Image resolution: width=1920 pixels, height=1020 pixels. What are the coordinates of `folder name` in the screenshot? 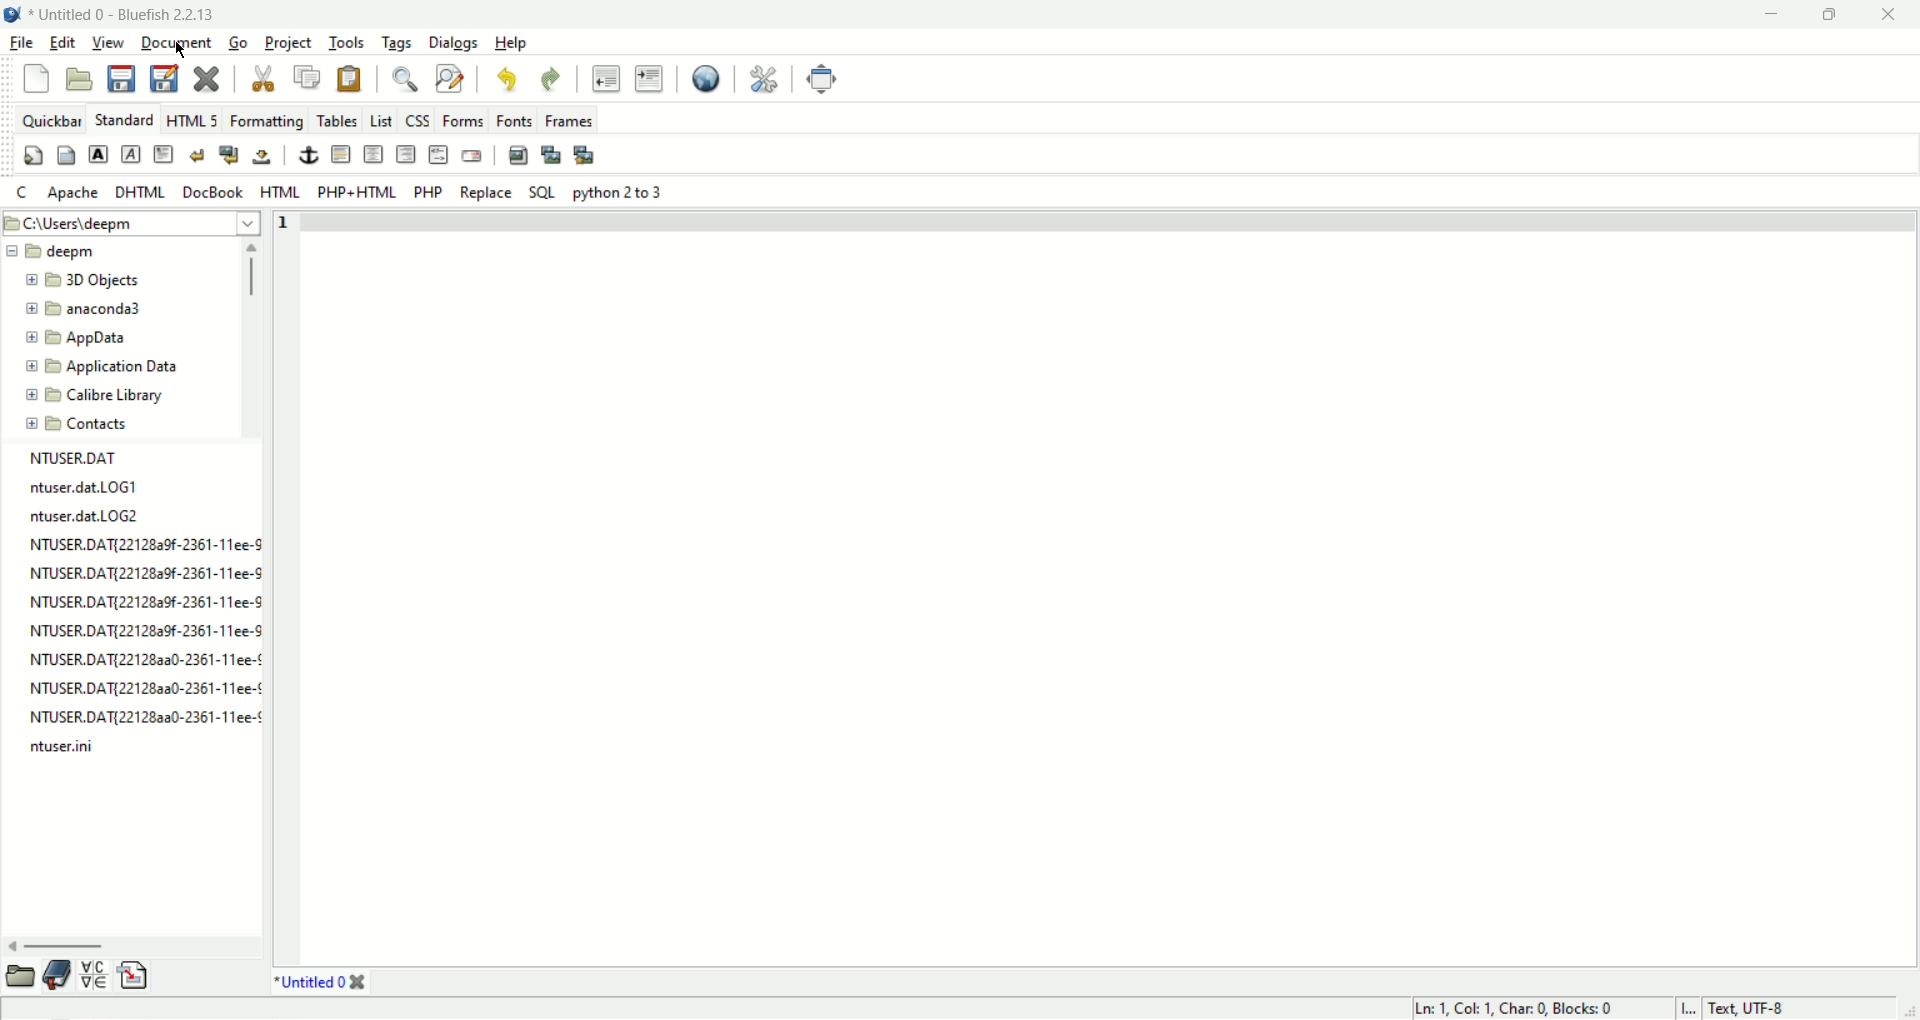 It's located at (81, 307).